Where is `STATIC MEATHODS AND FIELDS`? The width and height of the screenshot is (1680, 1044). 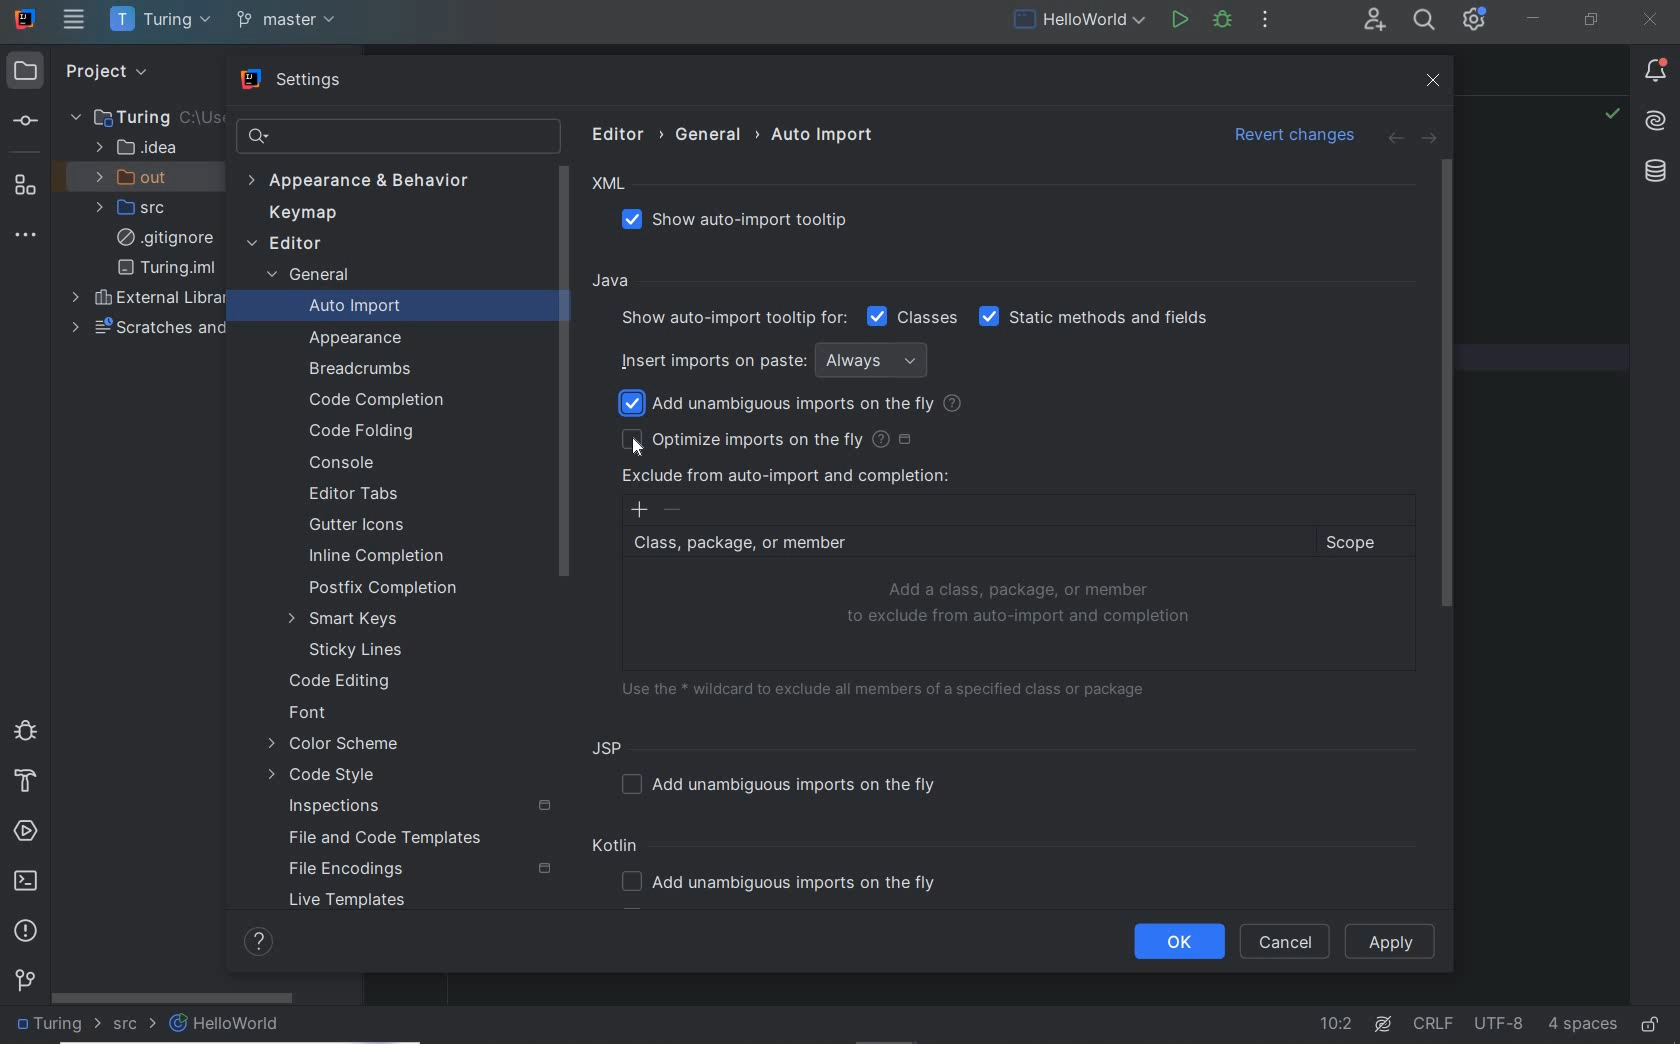
STATIC MEATHODS AND FIELDS is located at coordinates (1095, 318).